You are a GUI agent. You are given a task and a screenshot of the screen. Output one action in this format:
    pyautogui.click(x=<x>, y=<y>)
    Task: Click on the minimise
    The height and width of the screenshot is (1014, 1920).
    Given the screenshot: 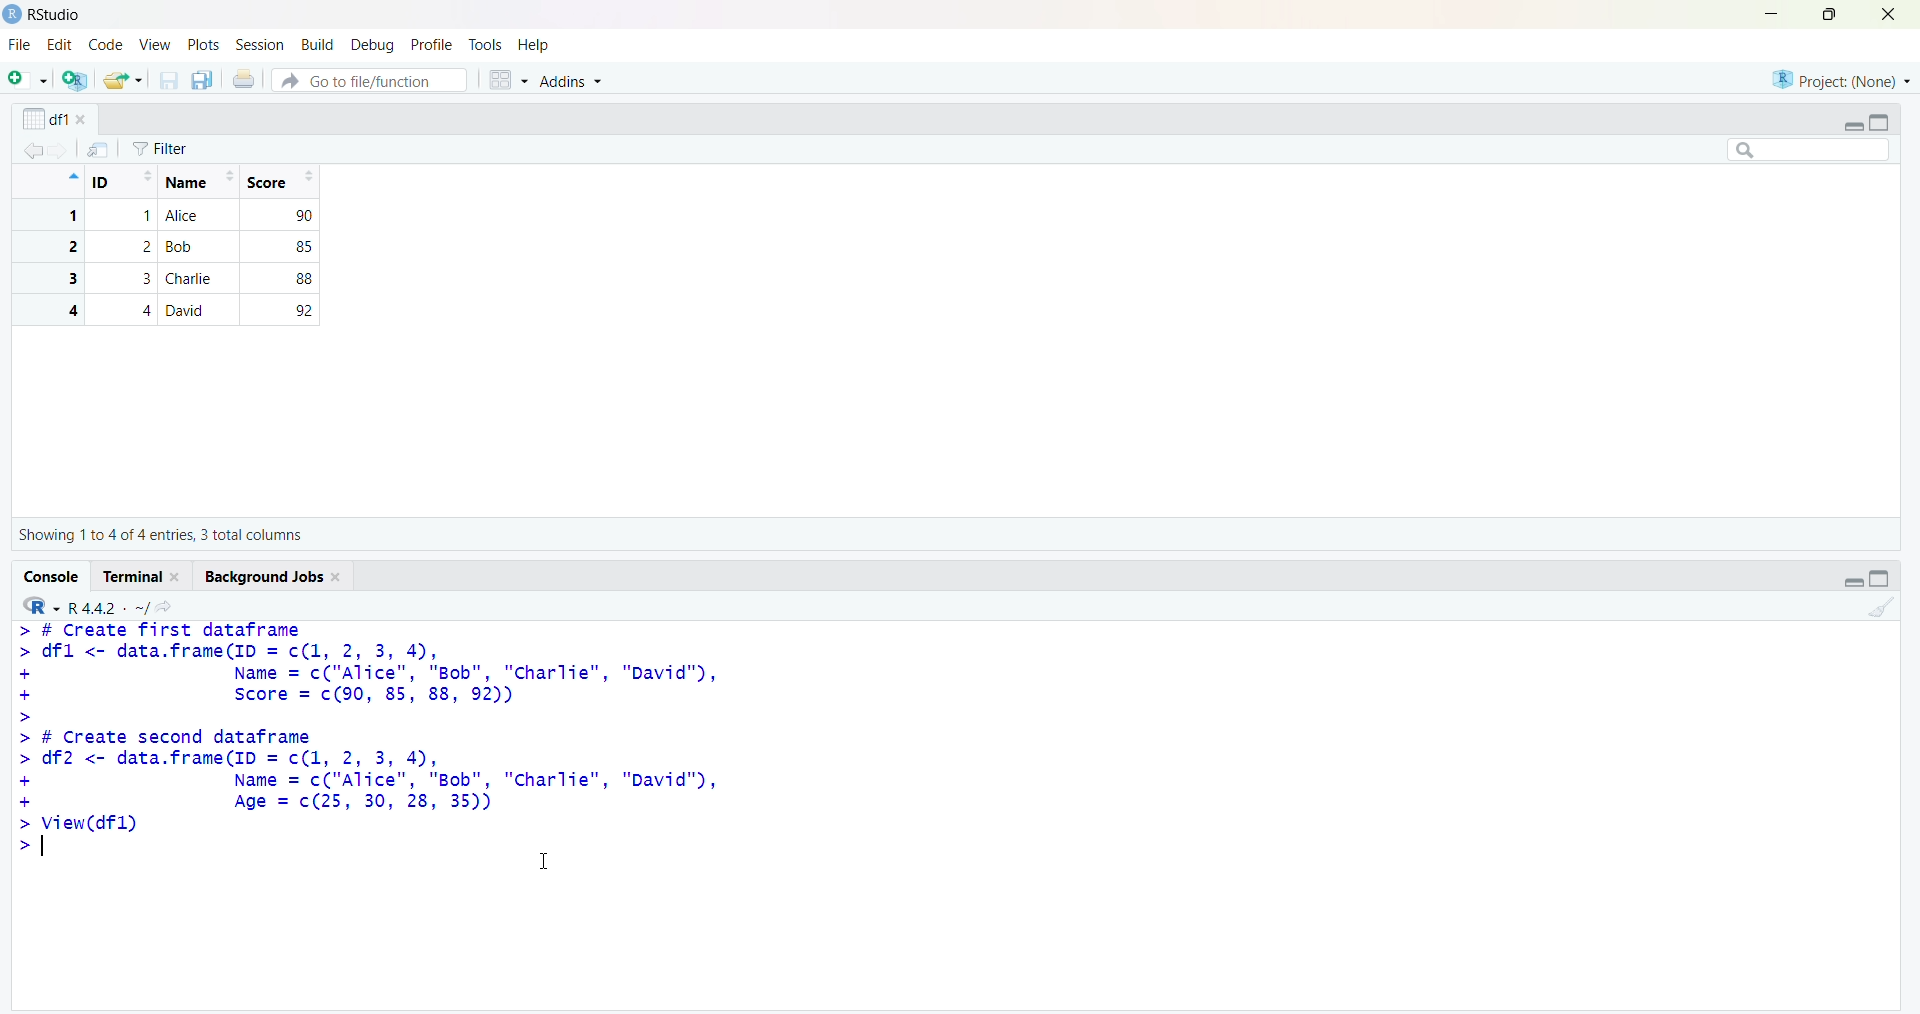 What is the action you would take?
    pyautogui.click(x=1772, y=13)
    